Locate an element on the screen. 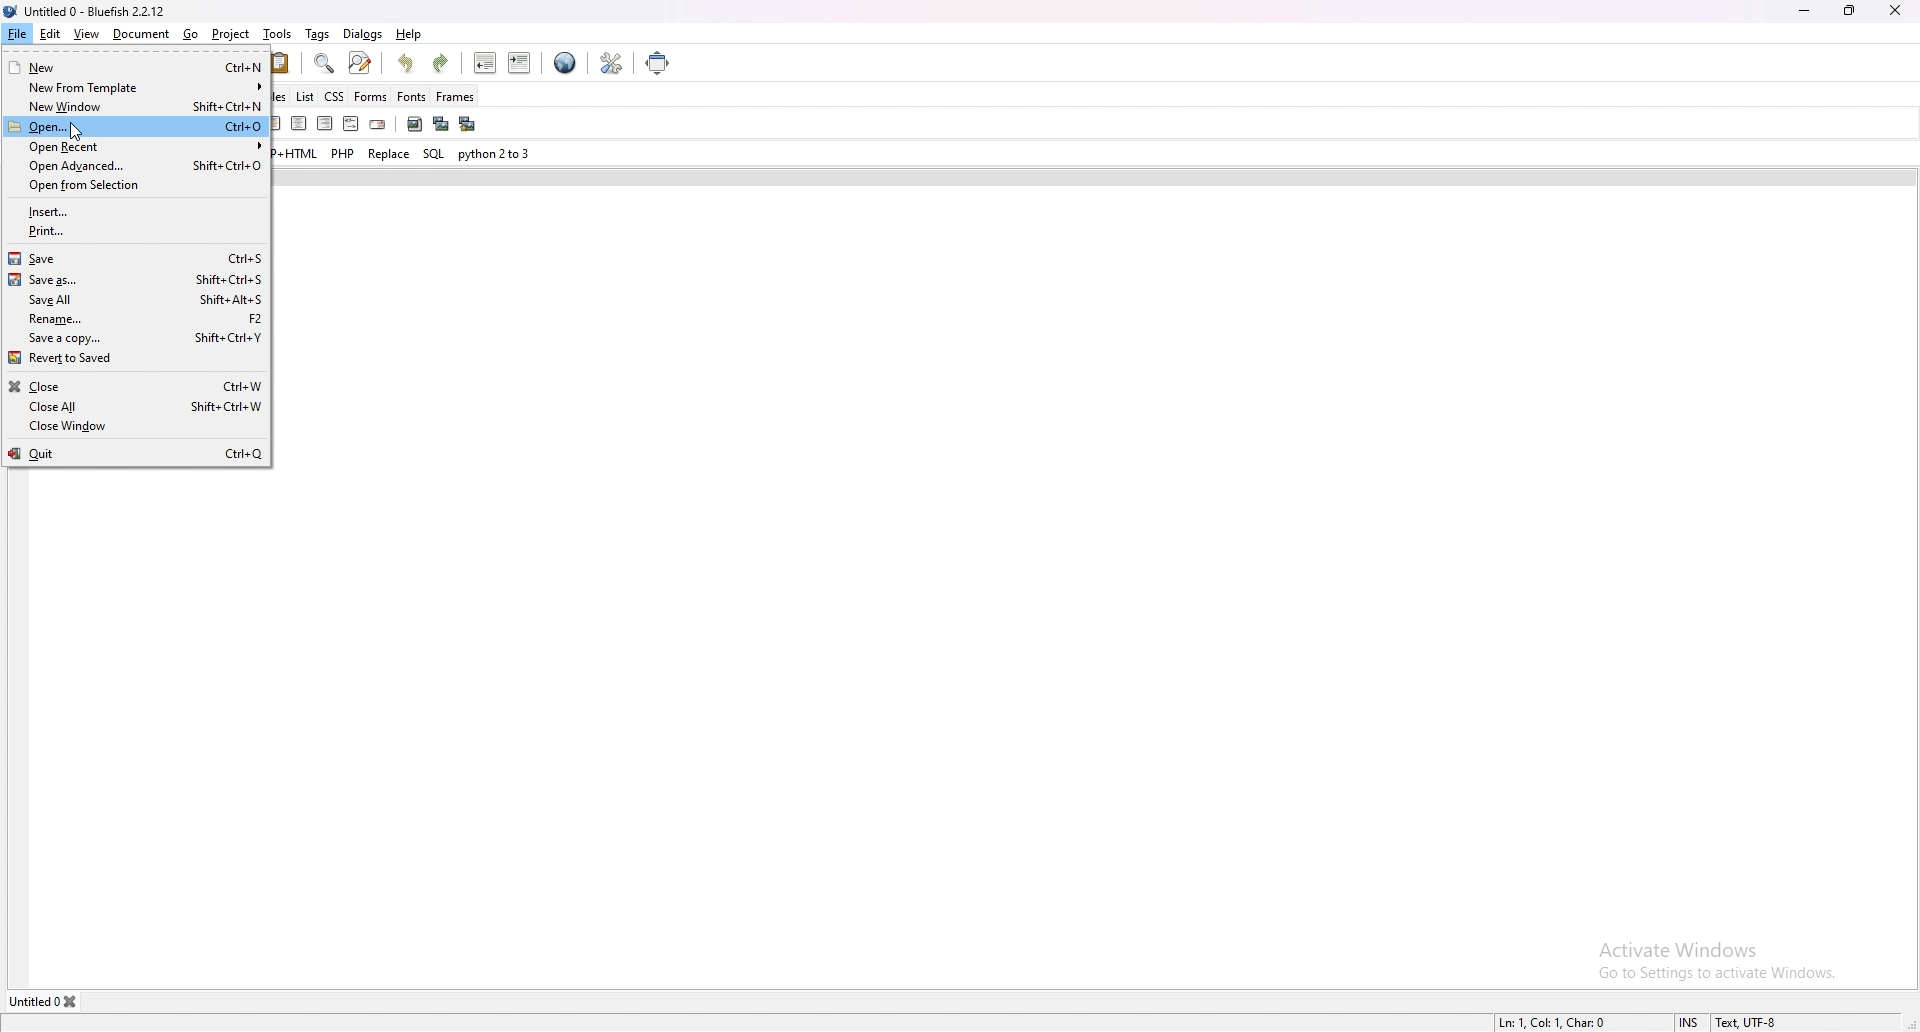 The width and height of the screenshot is (1920, 1032). Shifts Ctri+Y is located at coordinates (230, 340).